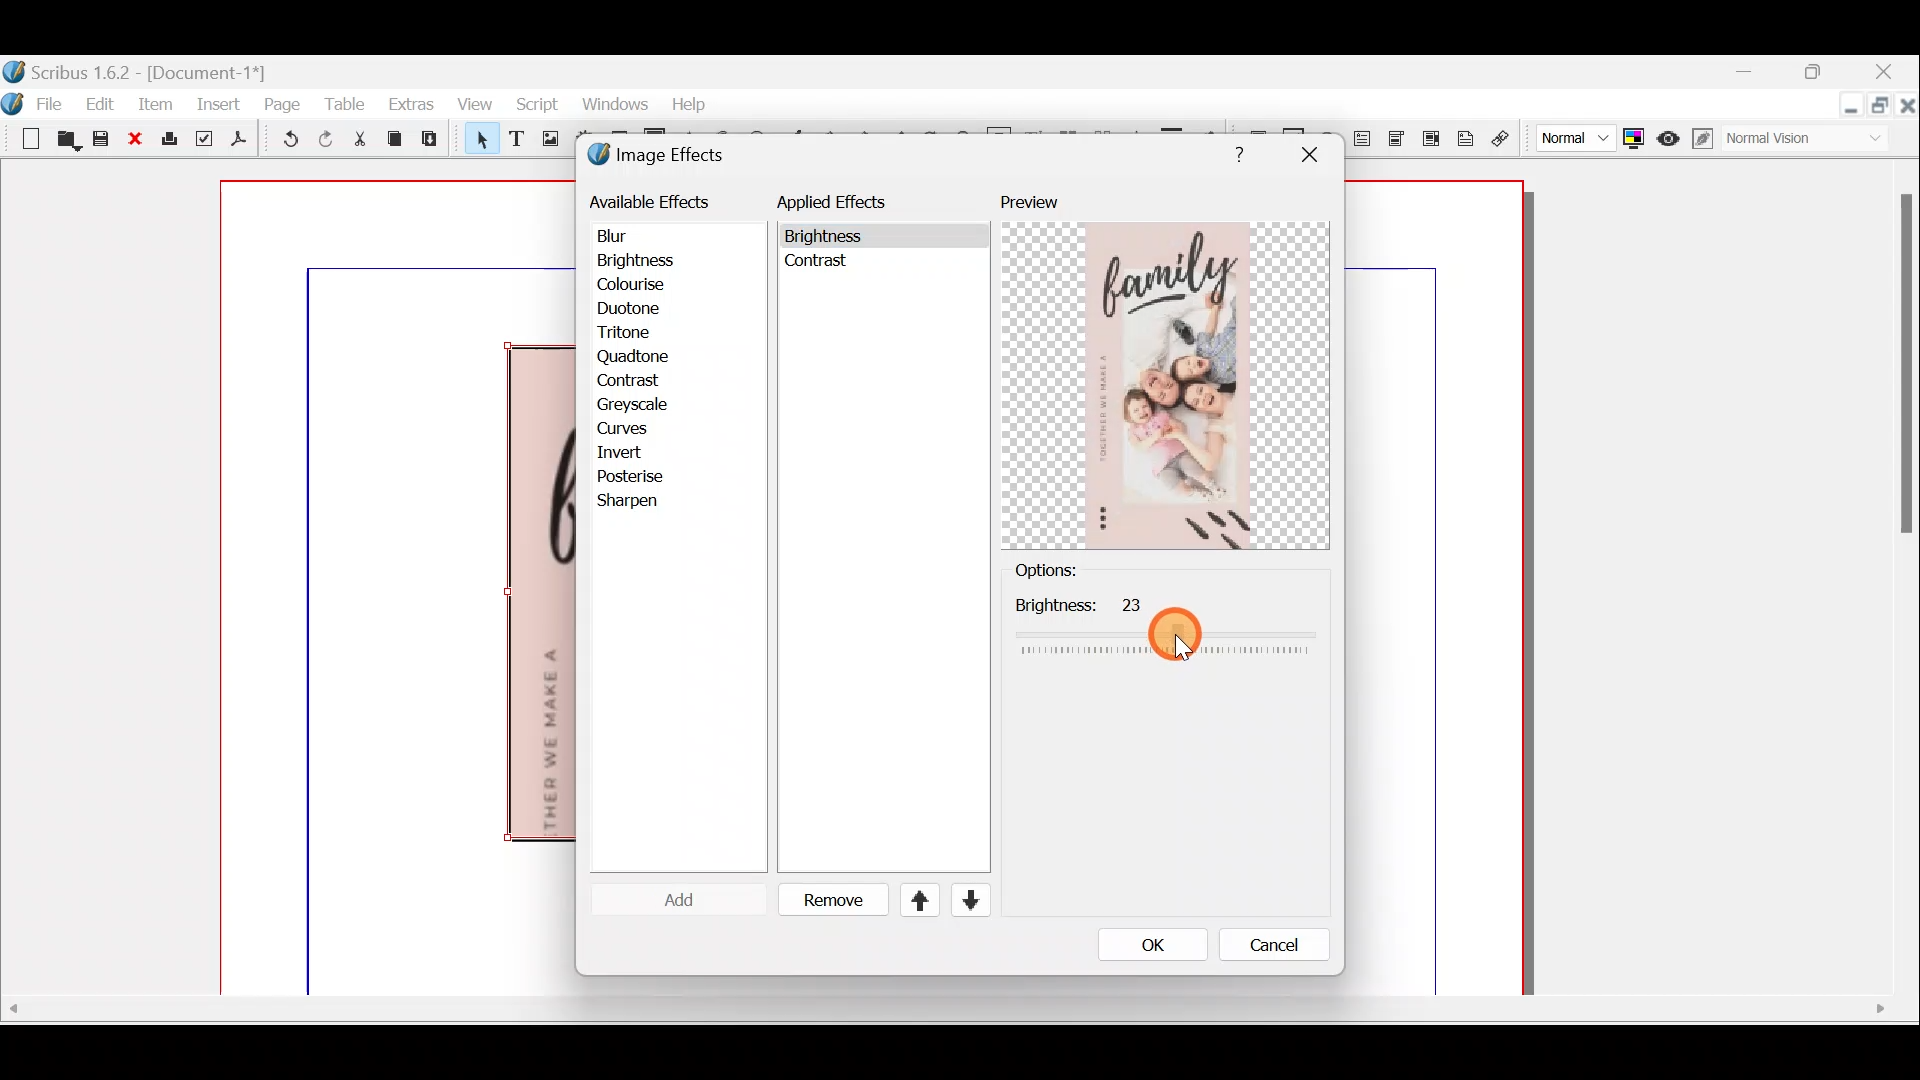 The height and width of the screenshot is (1080, 1920). Describe the element at coordinates (641, 286) in the screenshot. I see `Colourise` at that location.